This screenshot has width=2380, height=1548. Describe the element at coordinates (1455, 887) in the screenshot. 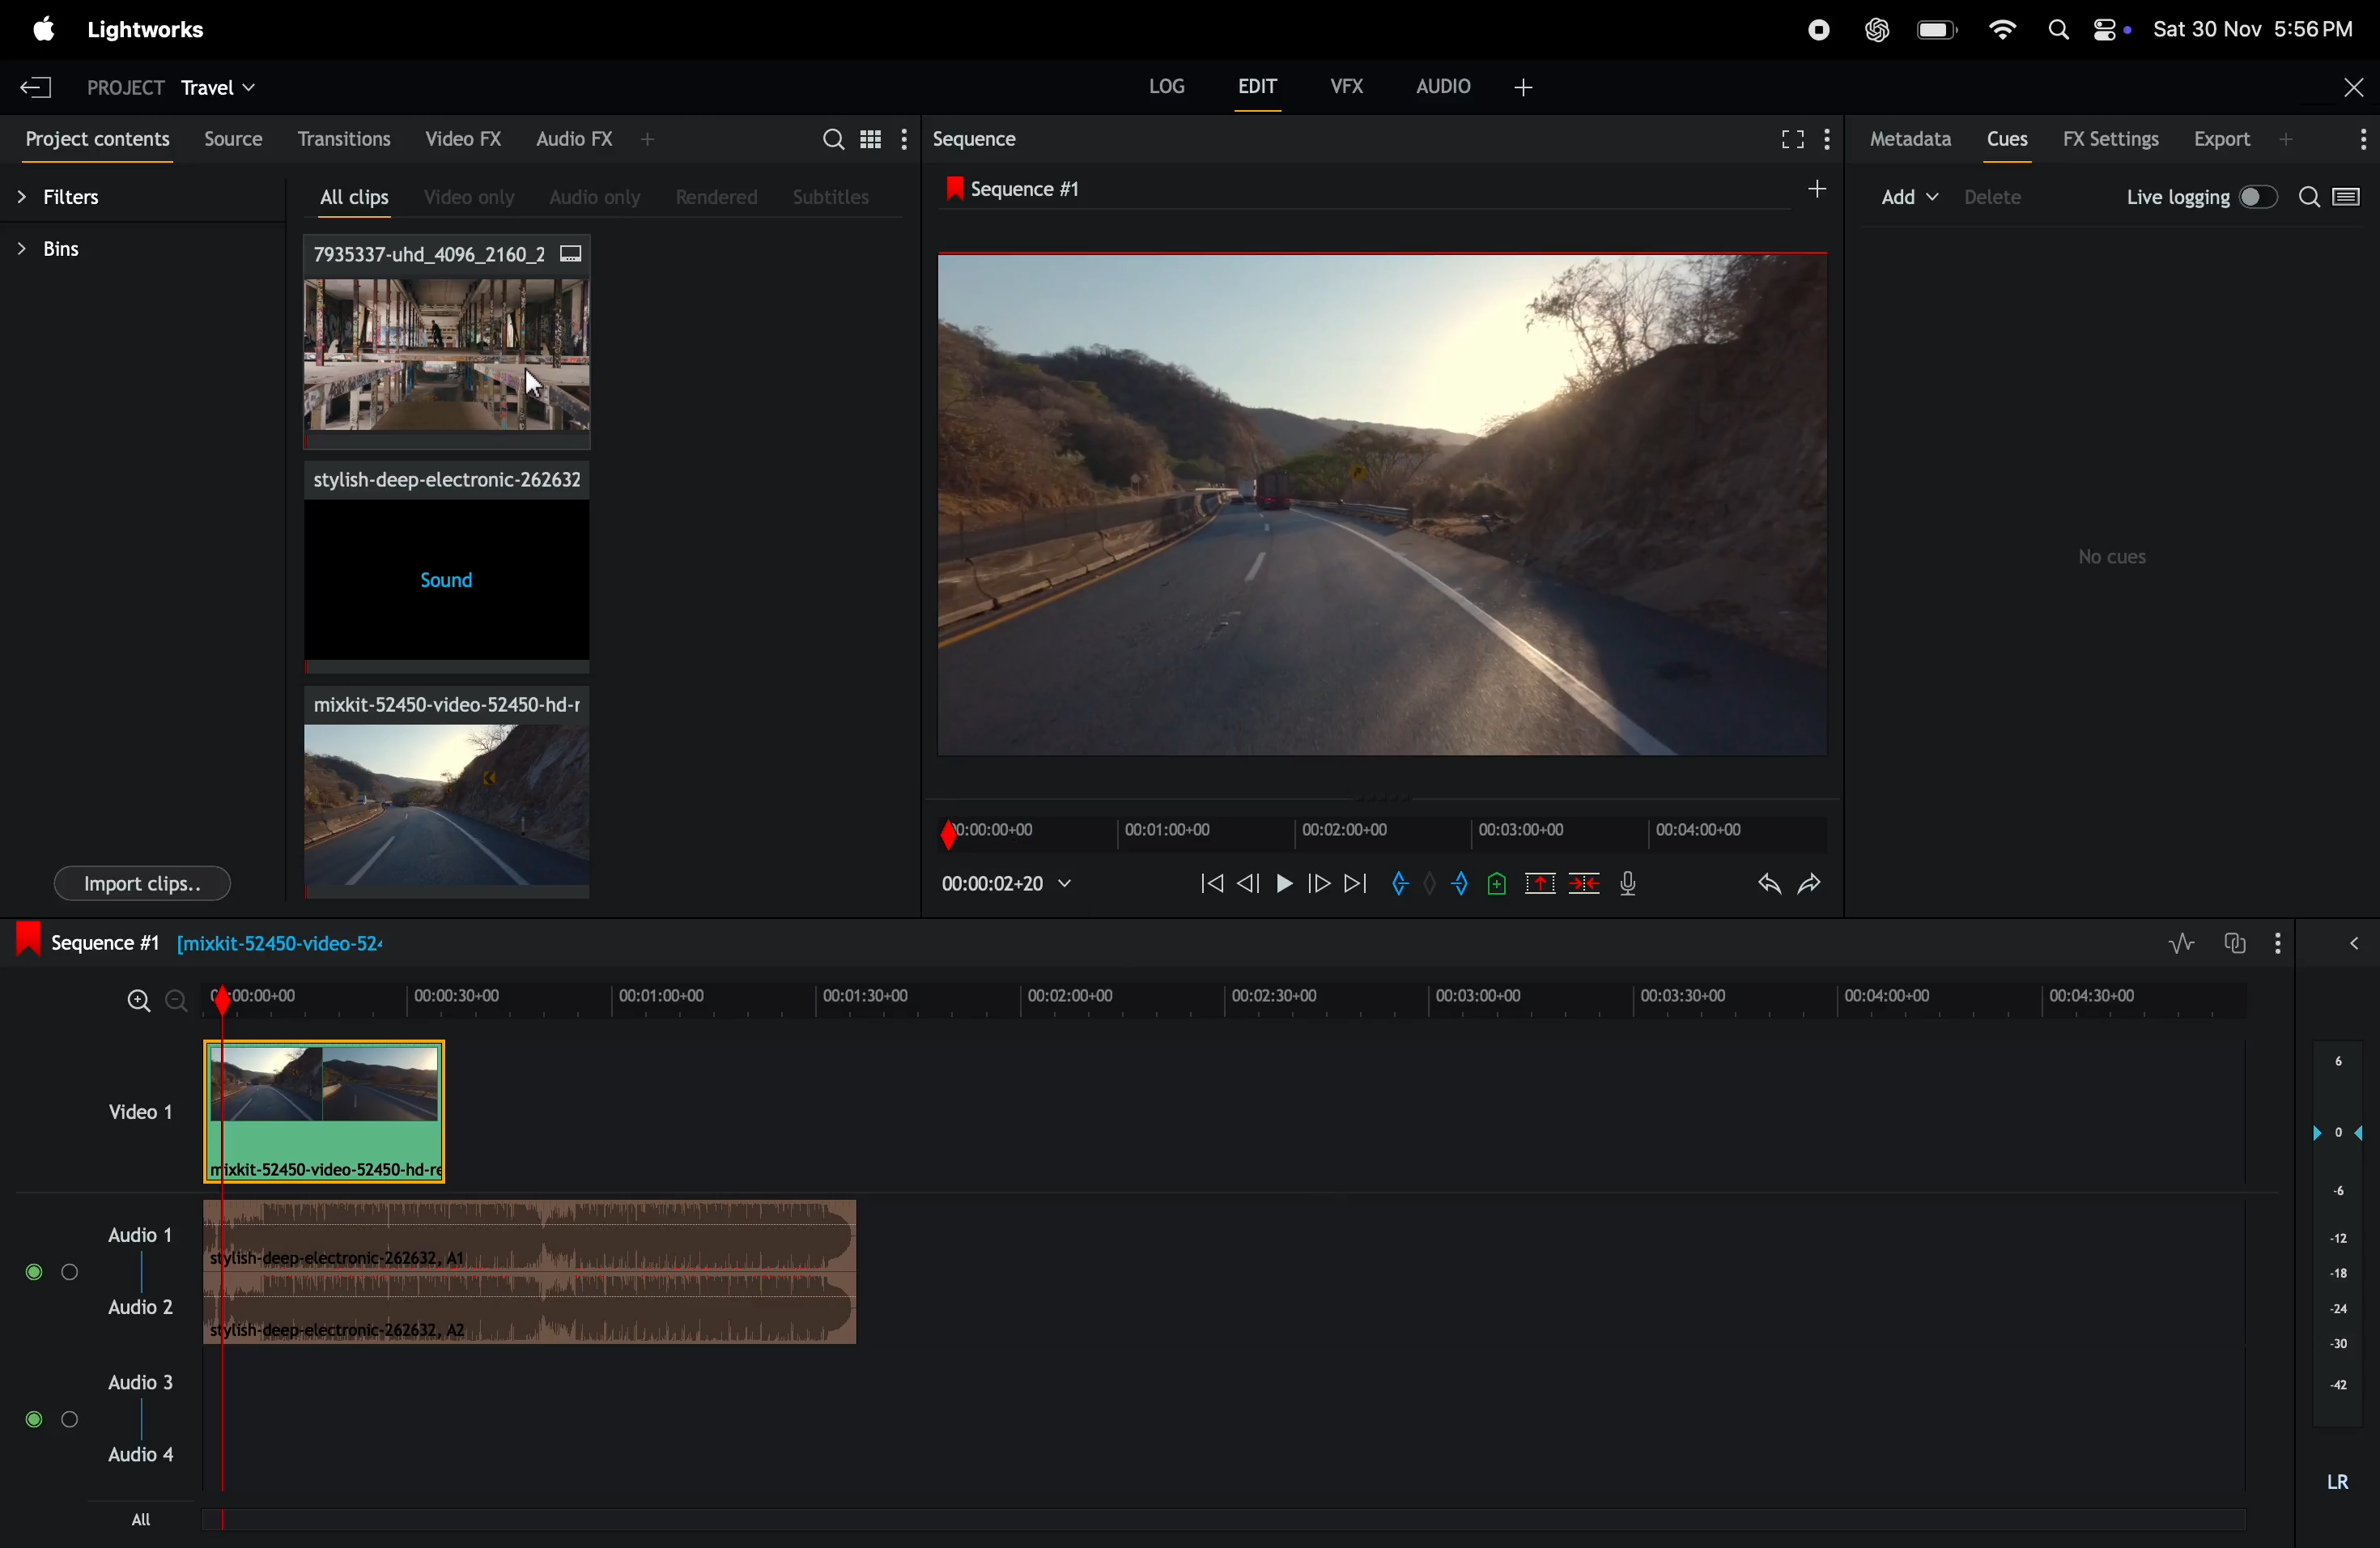

I see `add out ` at that location.